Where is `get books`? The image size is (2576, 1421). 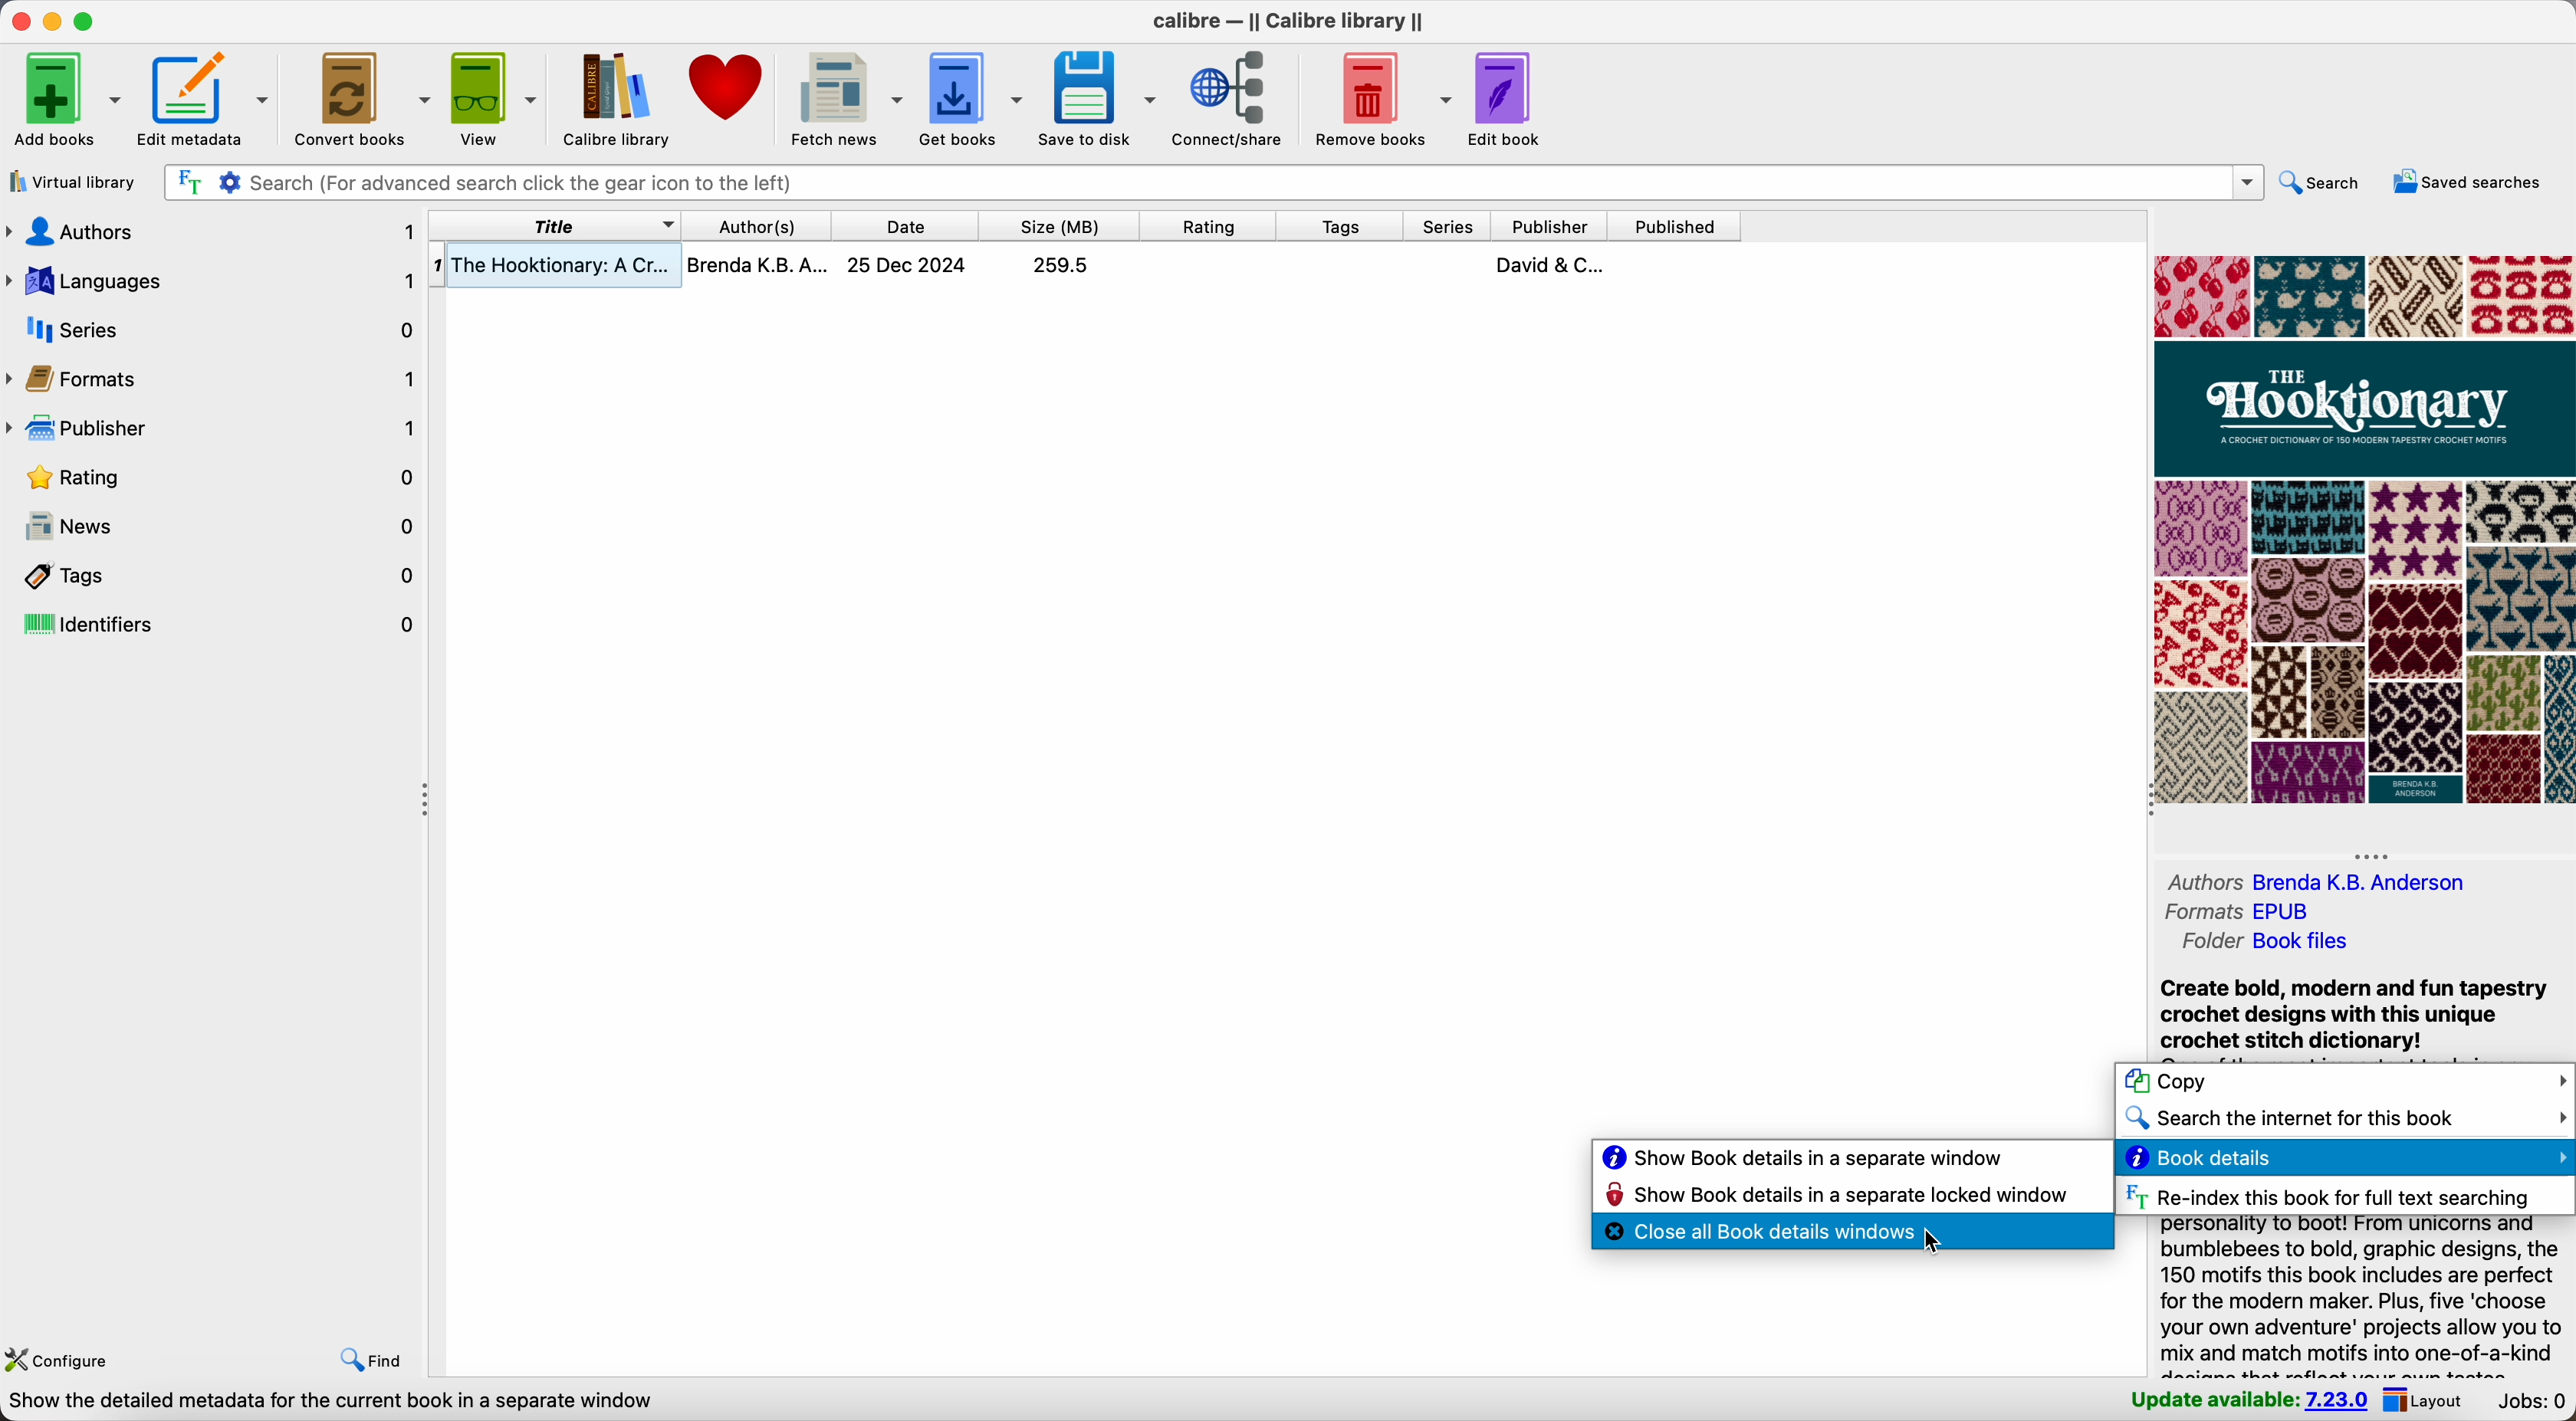
get books is located at coordinates (973, 95).